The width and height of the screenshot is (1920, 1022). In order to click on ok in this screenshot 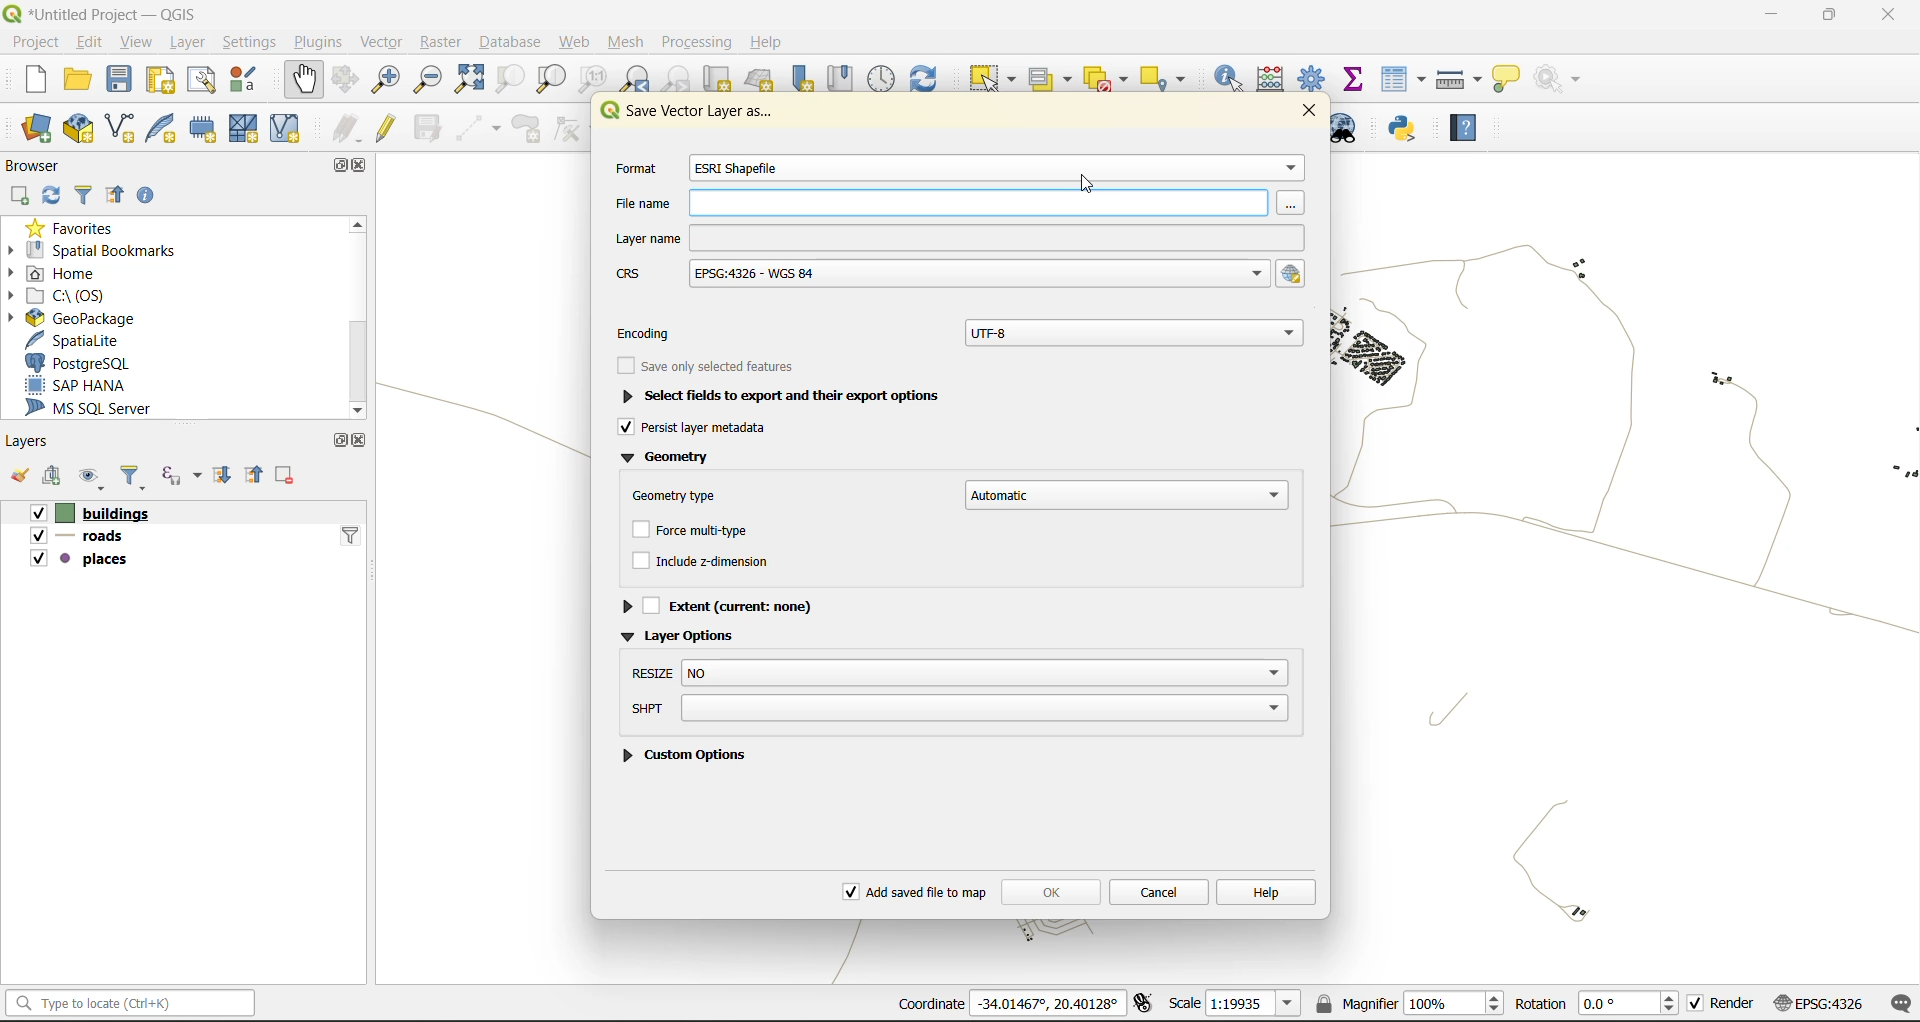, I will do `click(1050, 889)`.